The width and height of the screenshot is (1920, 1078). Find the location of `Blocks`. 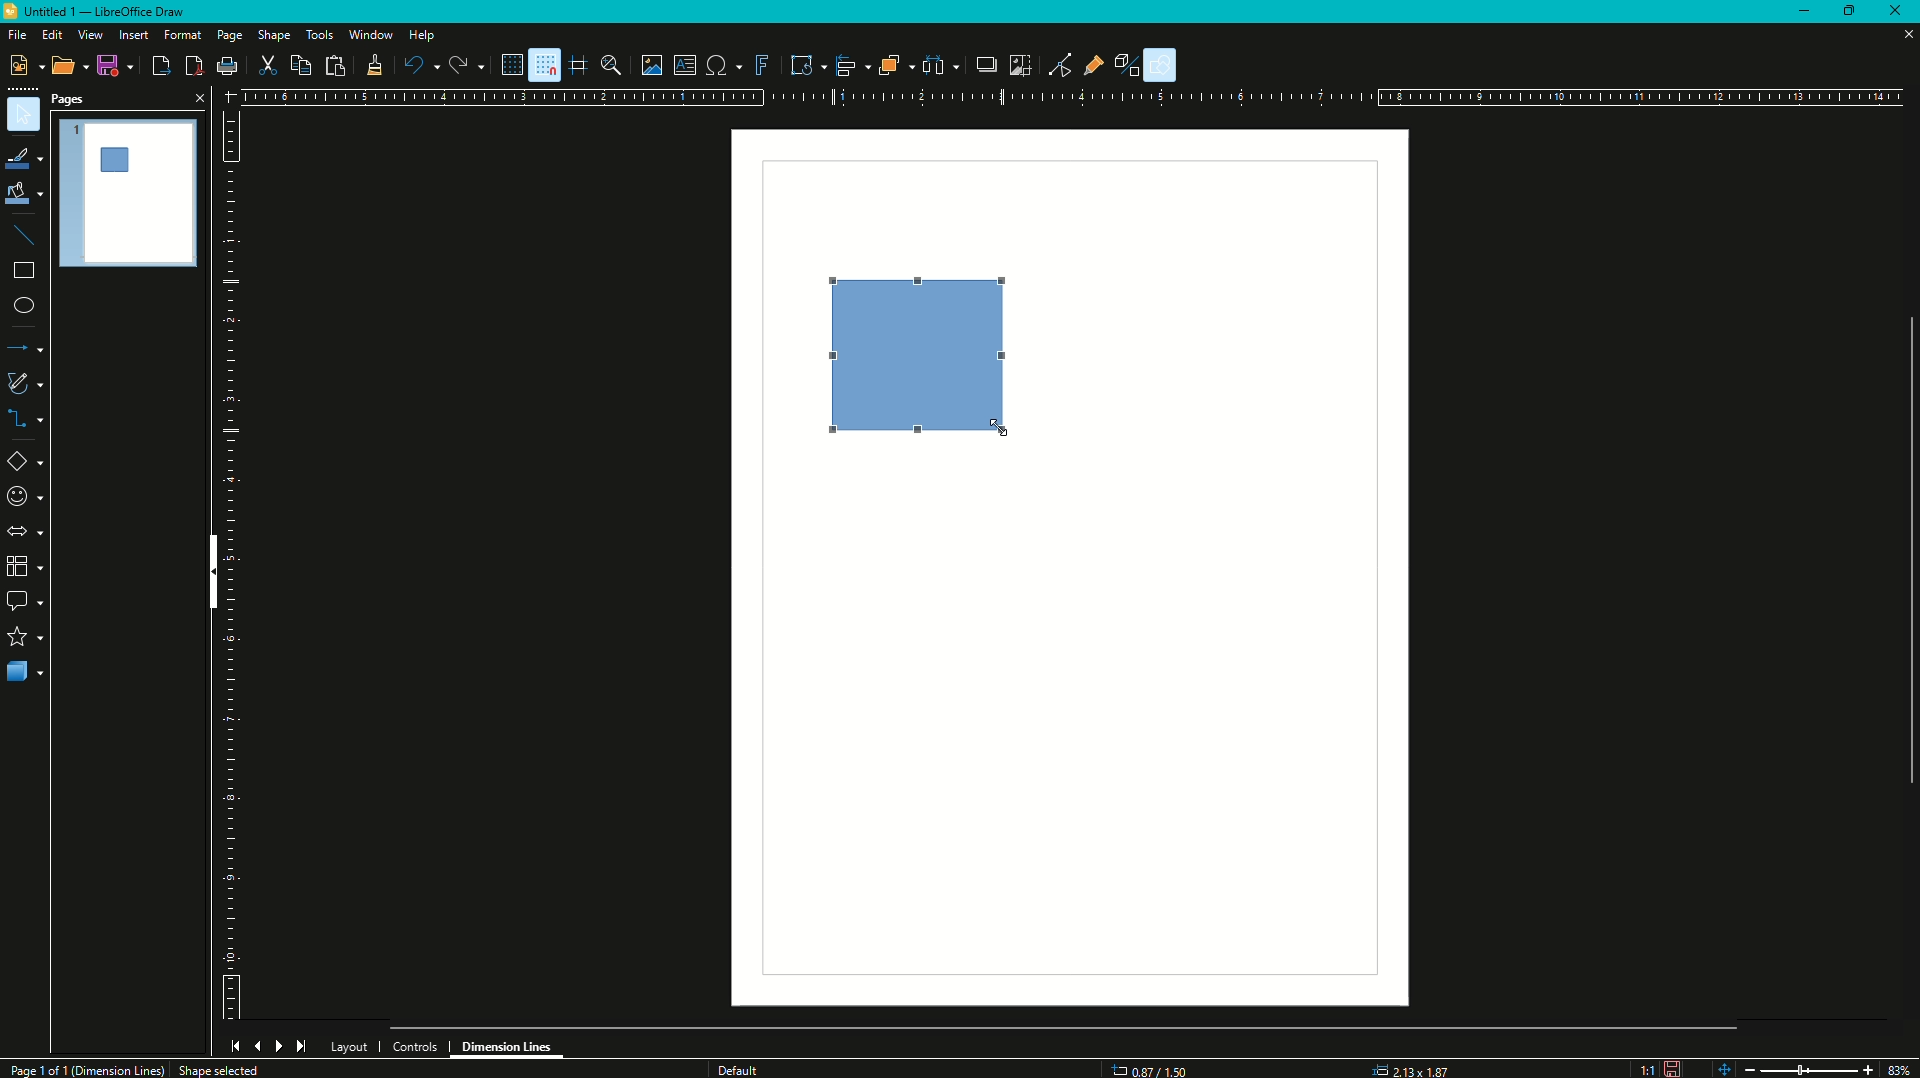

Blocks is located at coordinates (23, 566).